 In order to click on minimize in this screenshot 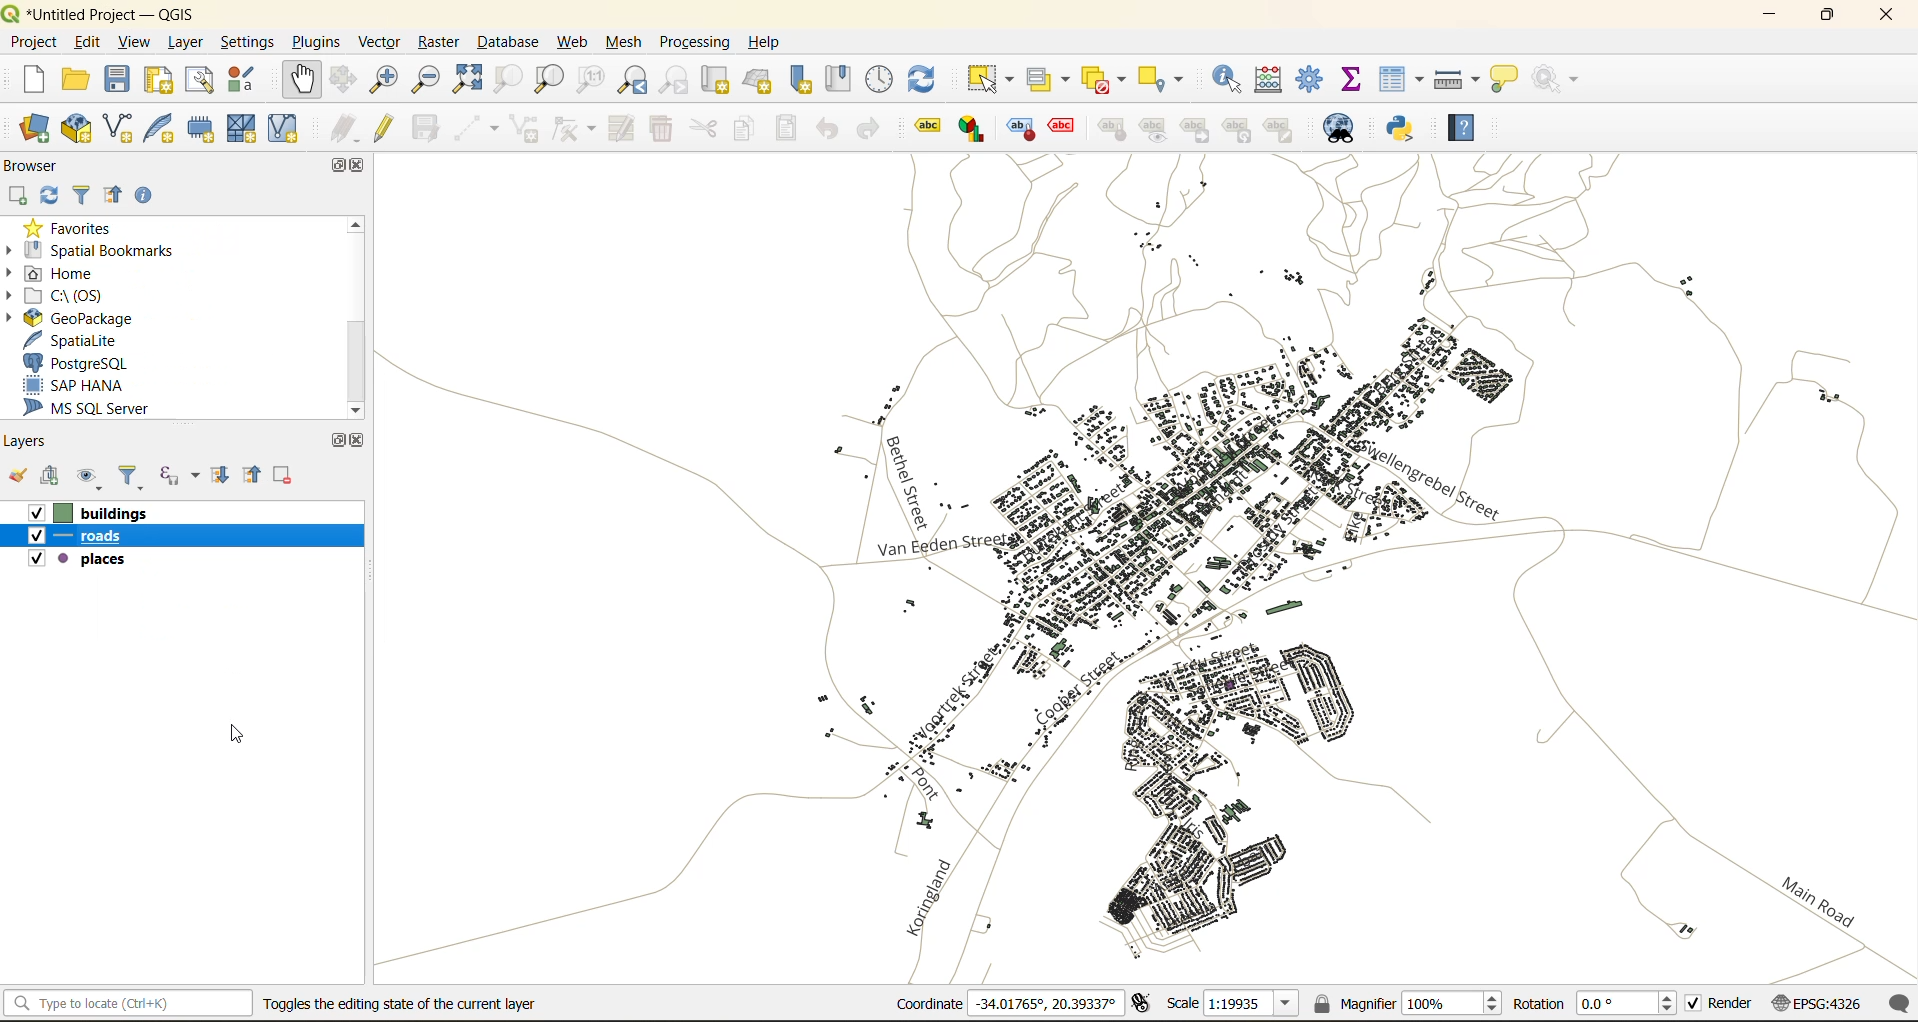, I will do `click(1768, 15)`.